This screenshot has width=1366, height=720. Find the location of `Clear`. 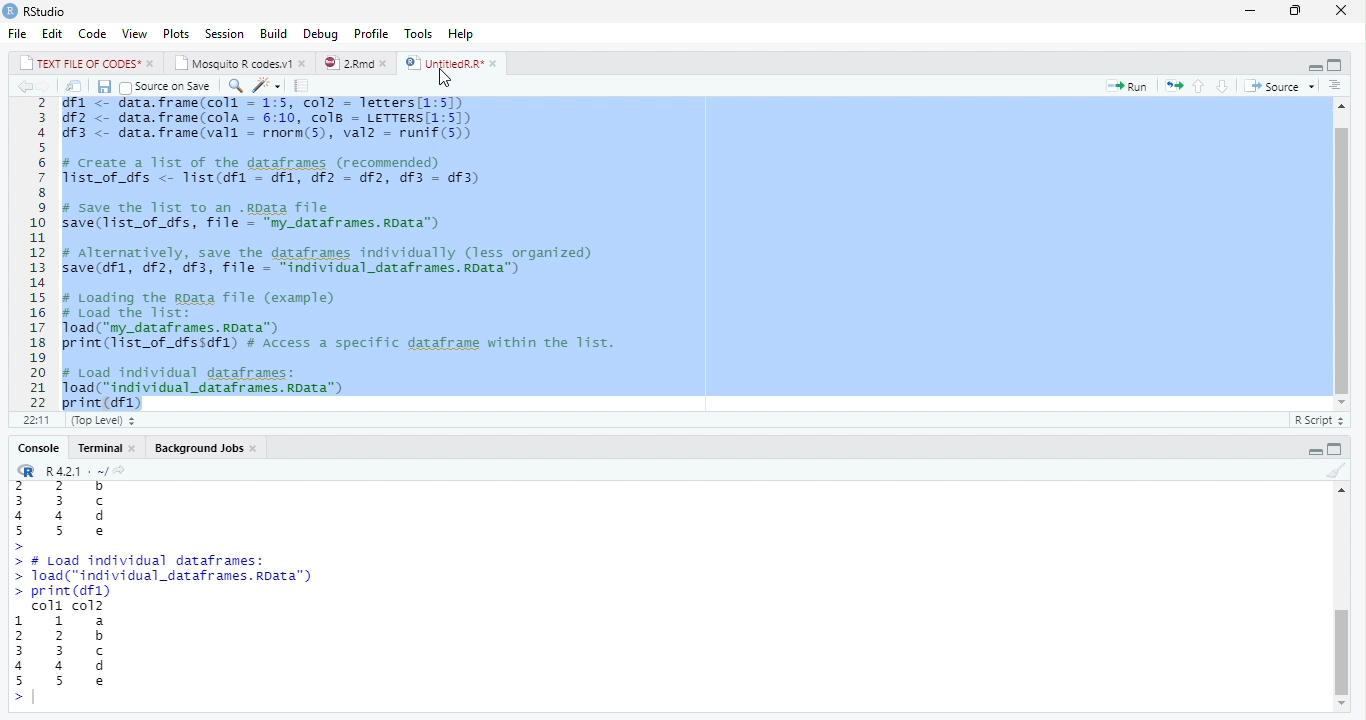

Clear is located at coordinates (1338, 472).